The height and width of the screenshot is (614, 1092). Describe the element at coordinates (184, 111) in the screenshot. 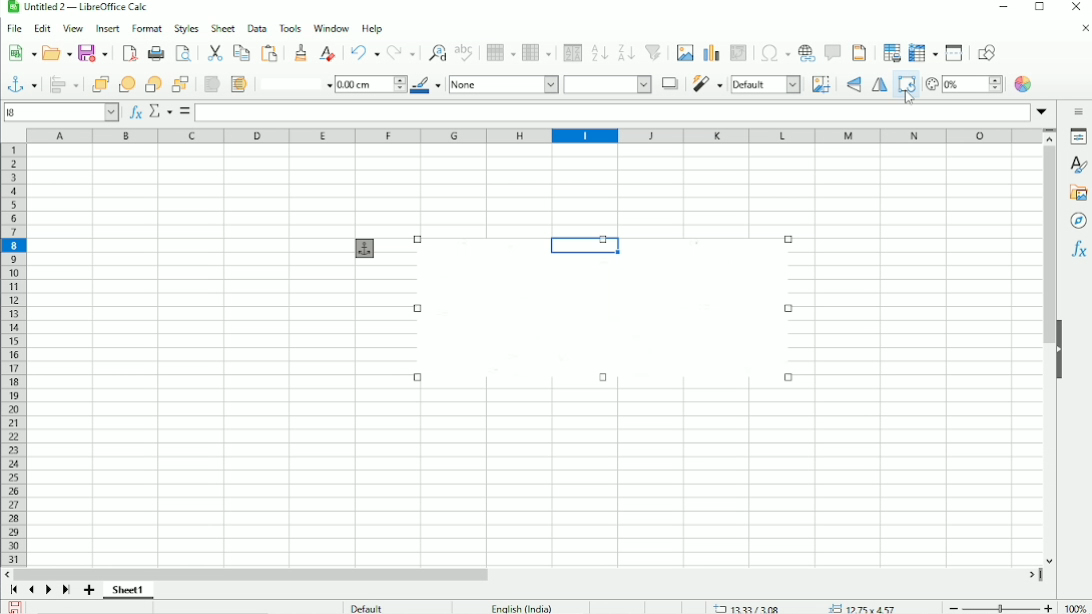

I see `Formula` at that location.